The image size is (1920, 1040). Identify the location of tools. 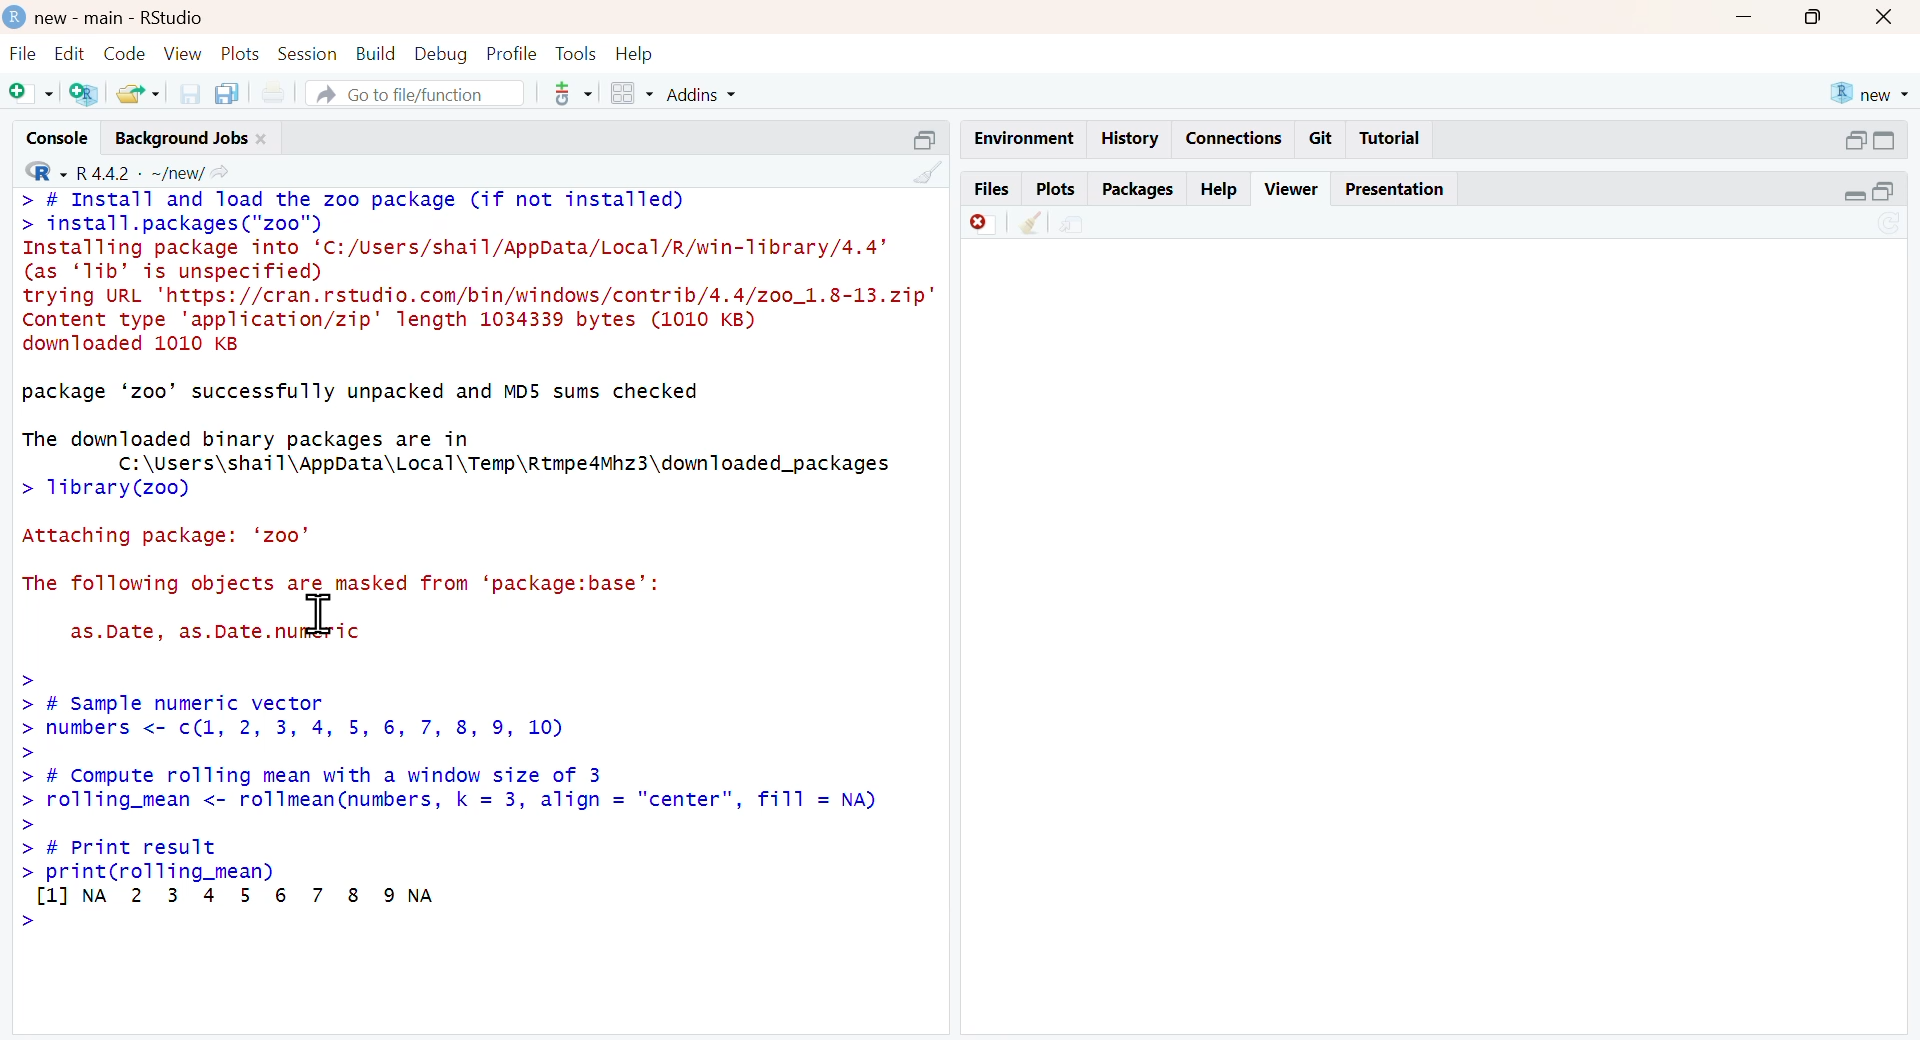
(578, 56).